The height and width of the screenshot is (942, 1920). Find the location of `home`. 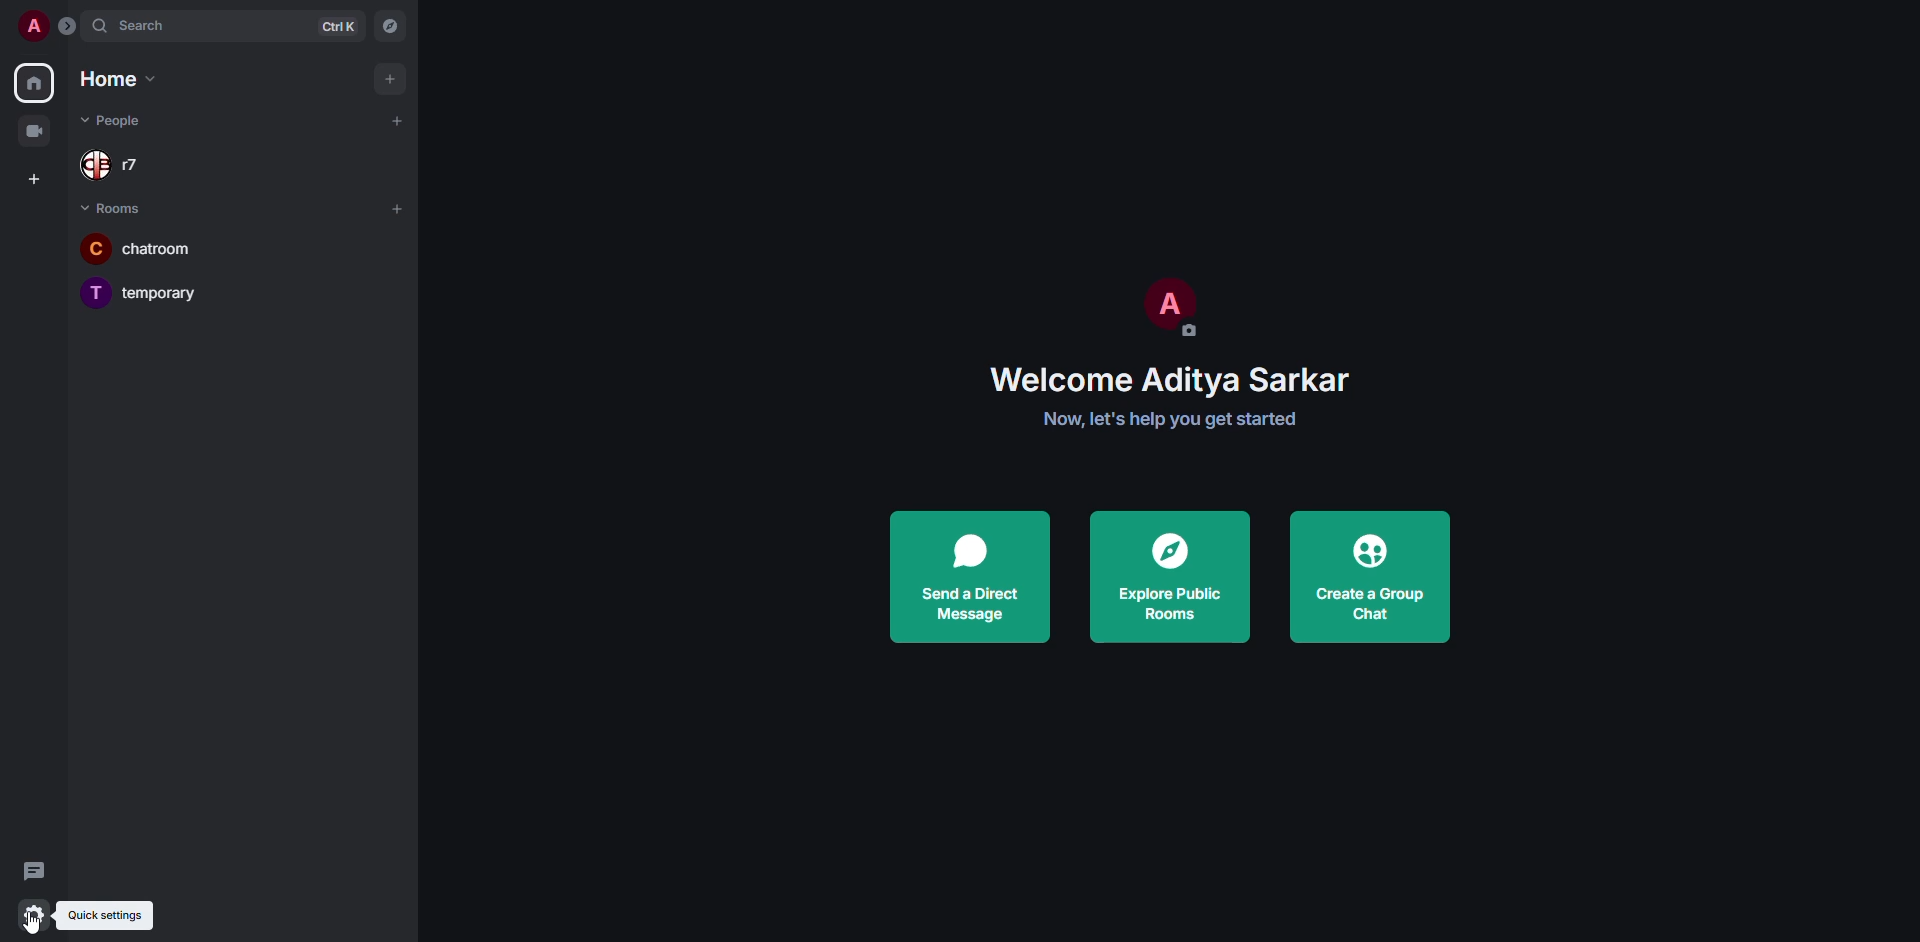

home is located at coordinates (120, 78).